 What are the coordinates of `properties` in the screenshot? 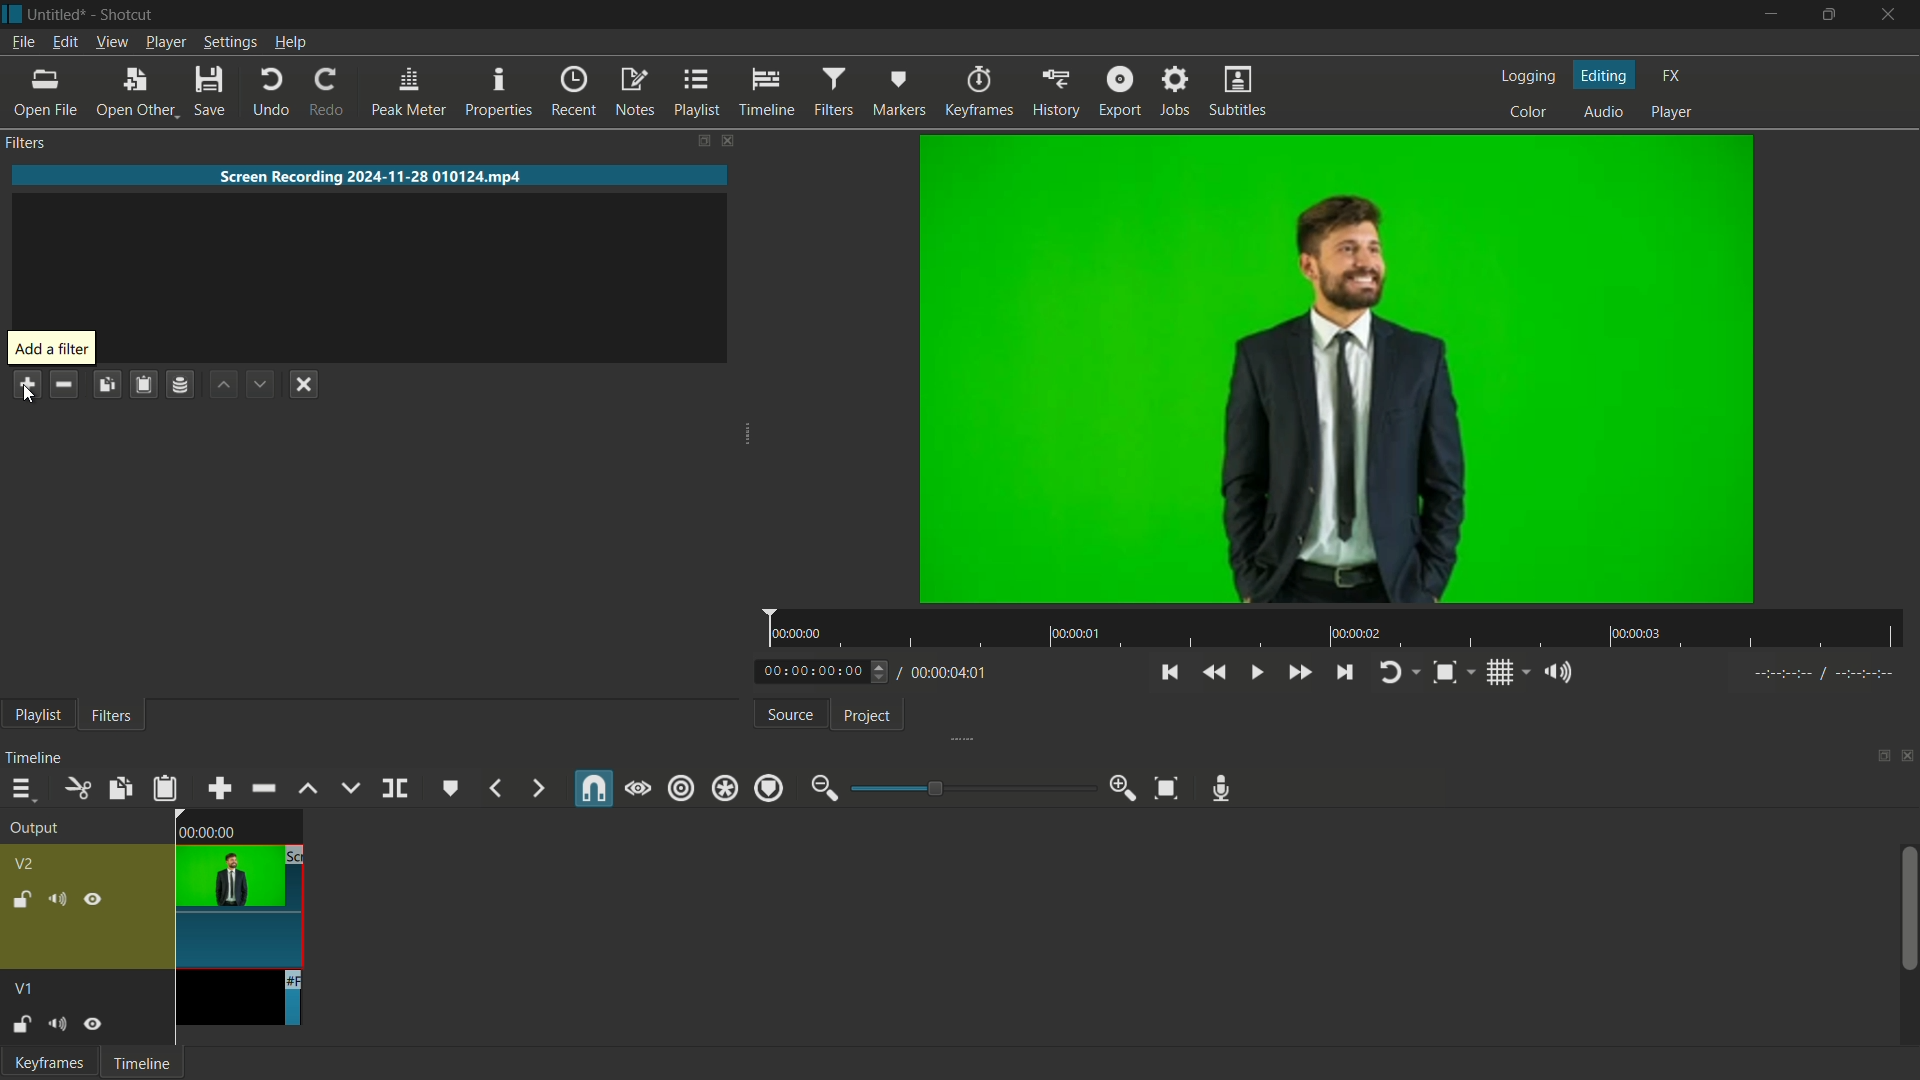 It's located at (497, 92).